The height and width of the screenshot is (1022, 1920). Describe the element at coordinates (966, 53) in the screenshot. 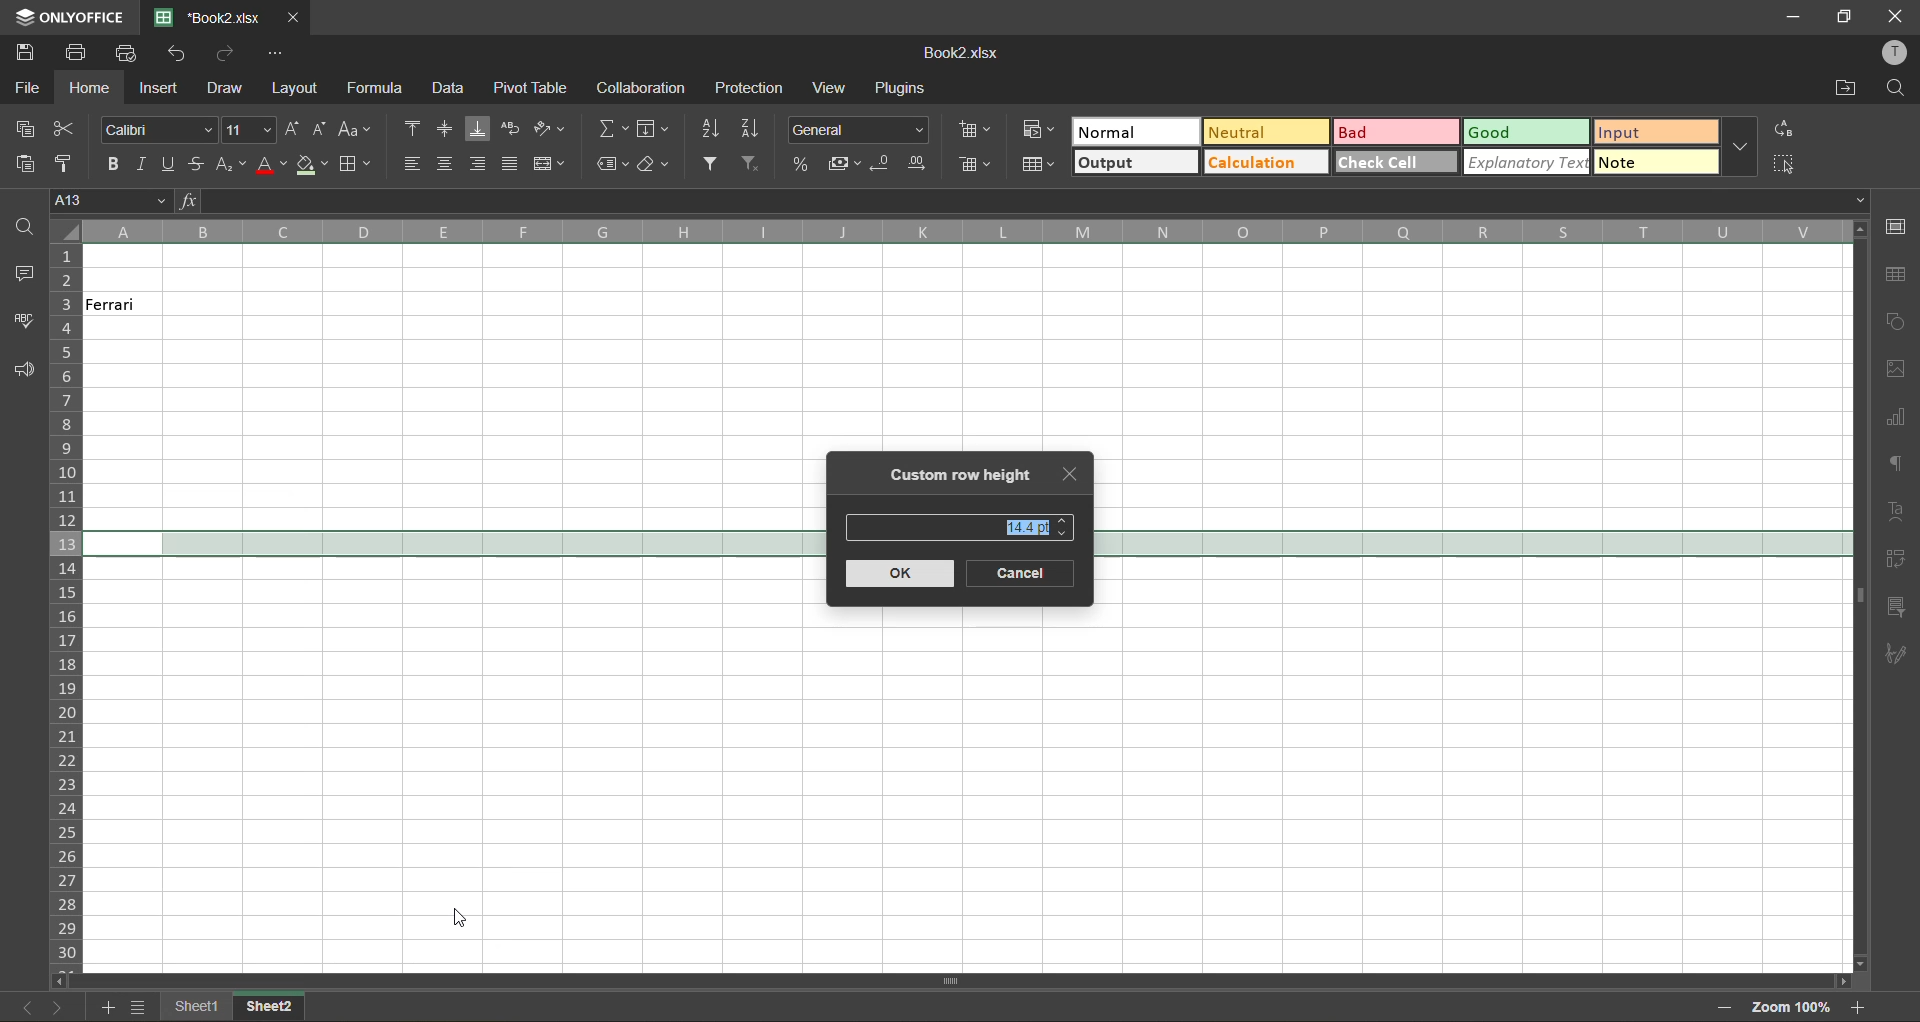

I see `filename` at that location.